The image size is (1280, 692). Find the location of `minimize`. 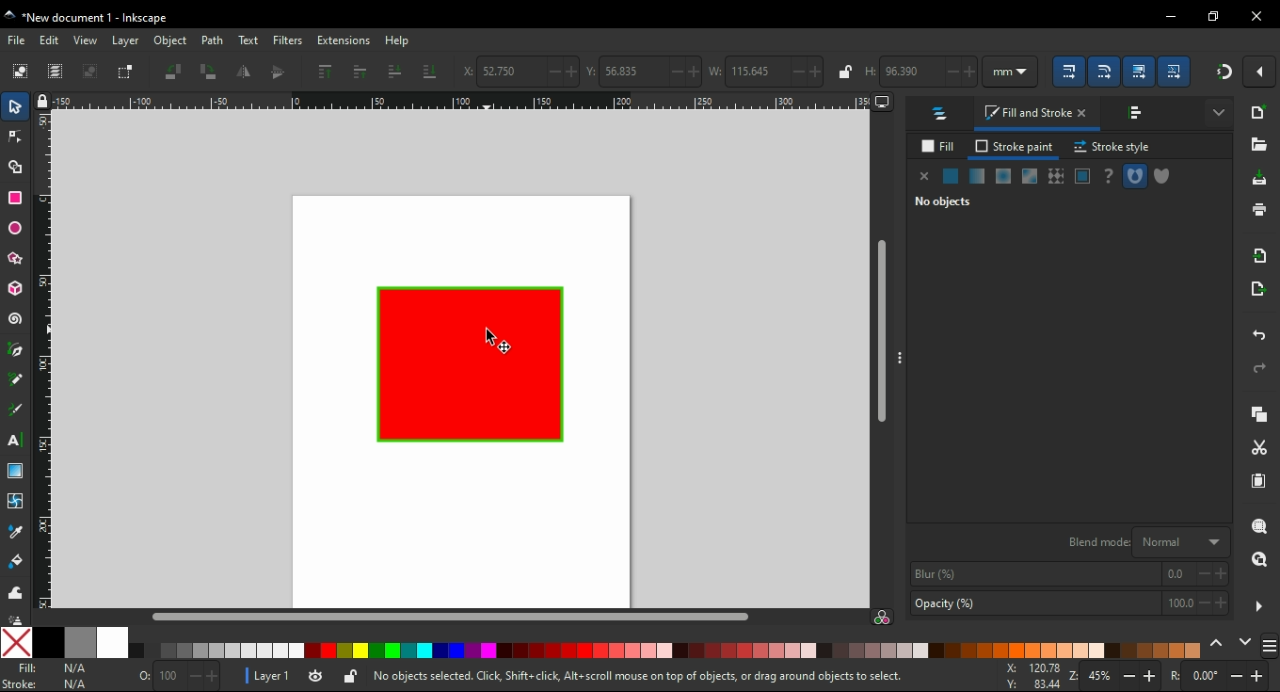

minimize is located at coordinates (1170, 18).